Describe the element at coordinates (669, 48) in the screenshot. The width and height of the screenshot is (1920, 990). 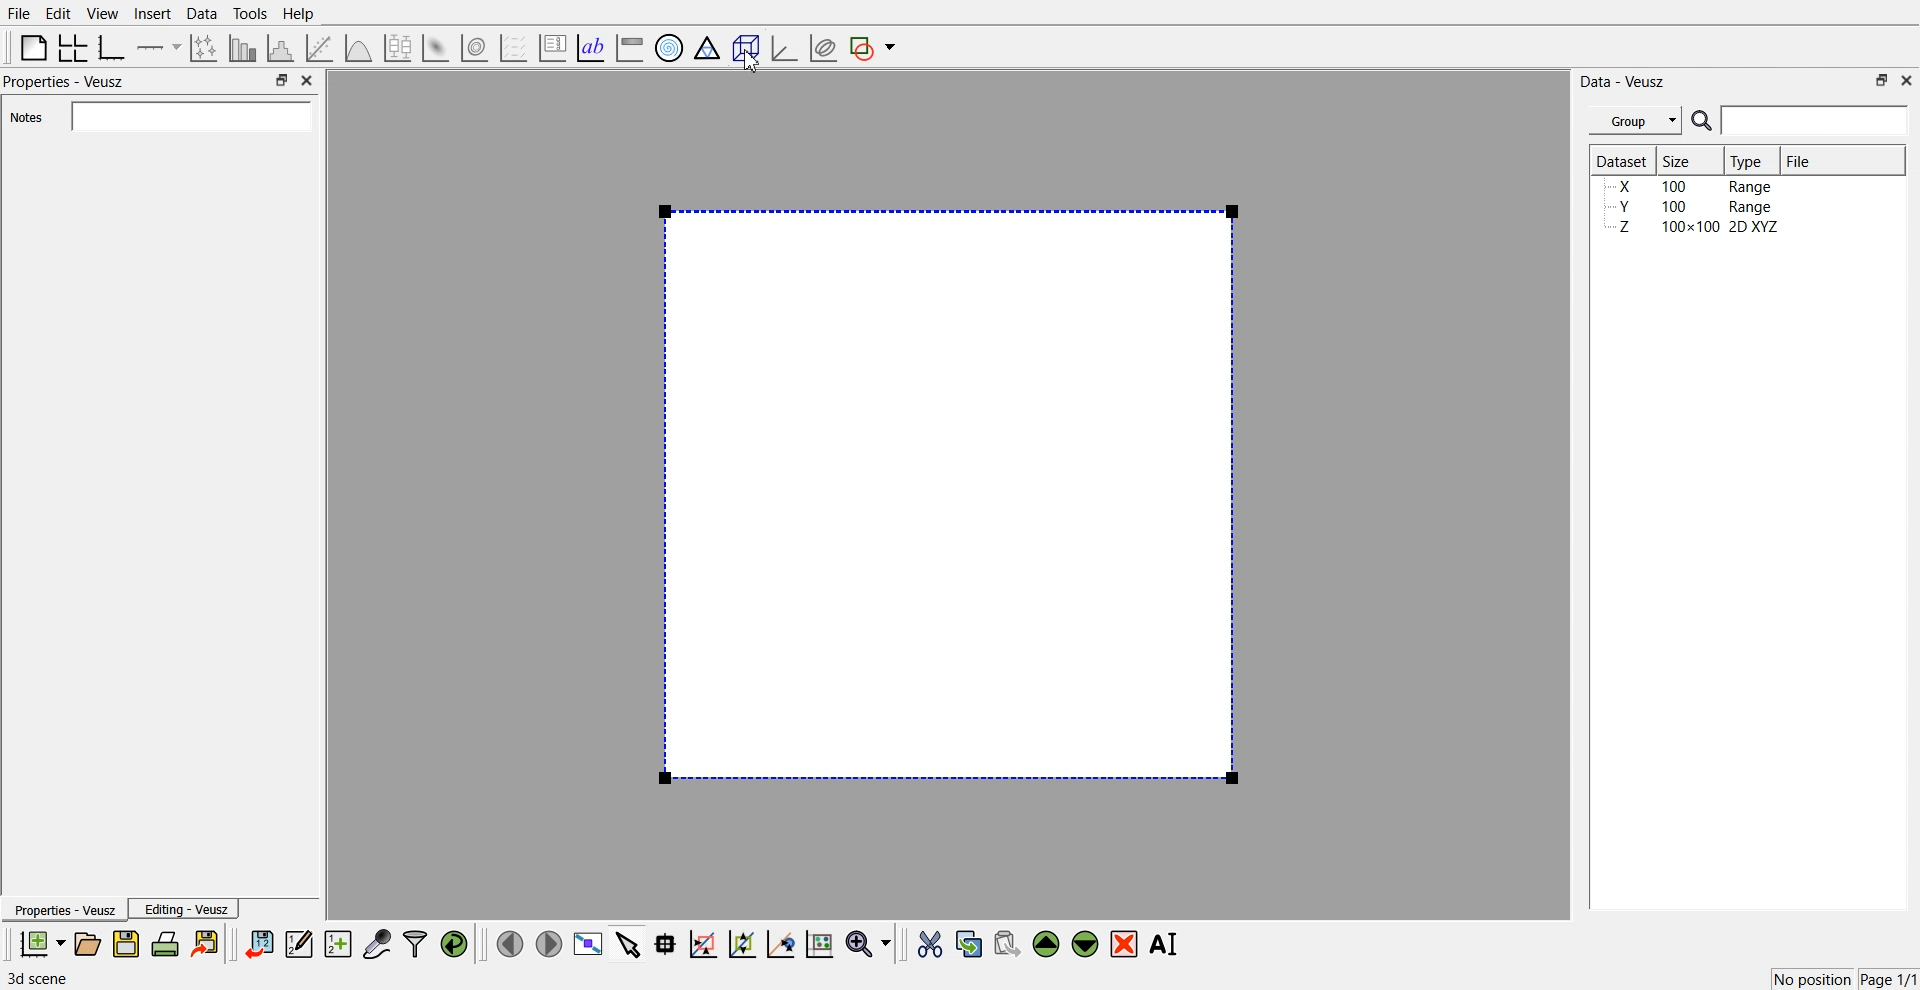
I see `Polar Graph` at that location.